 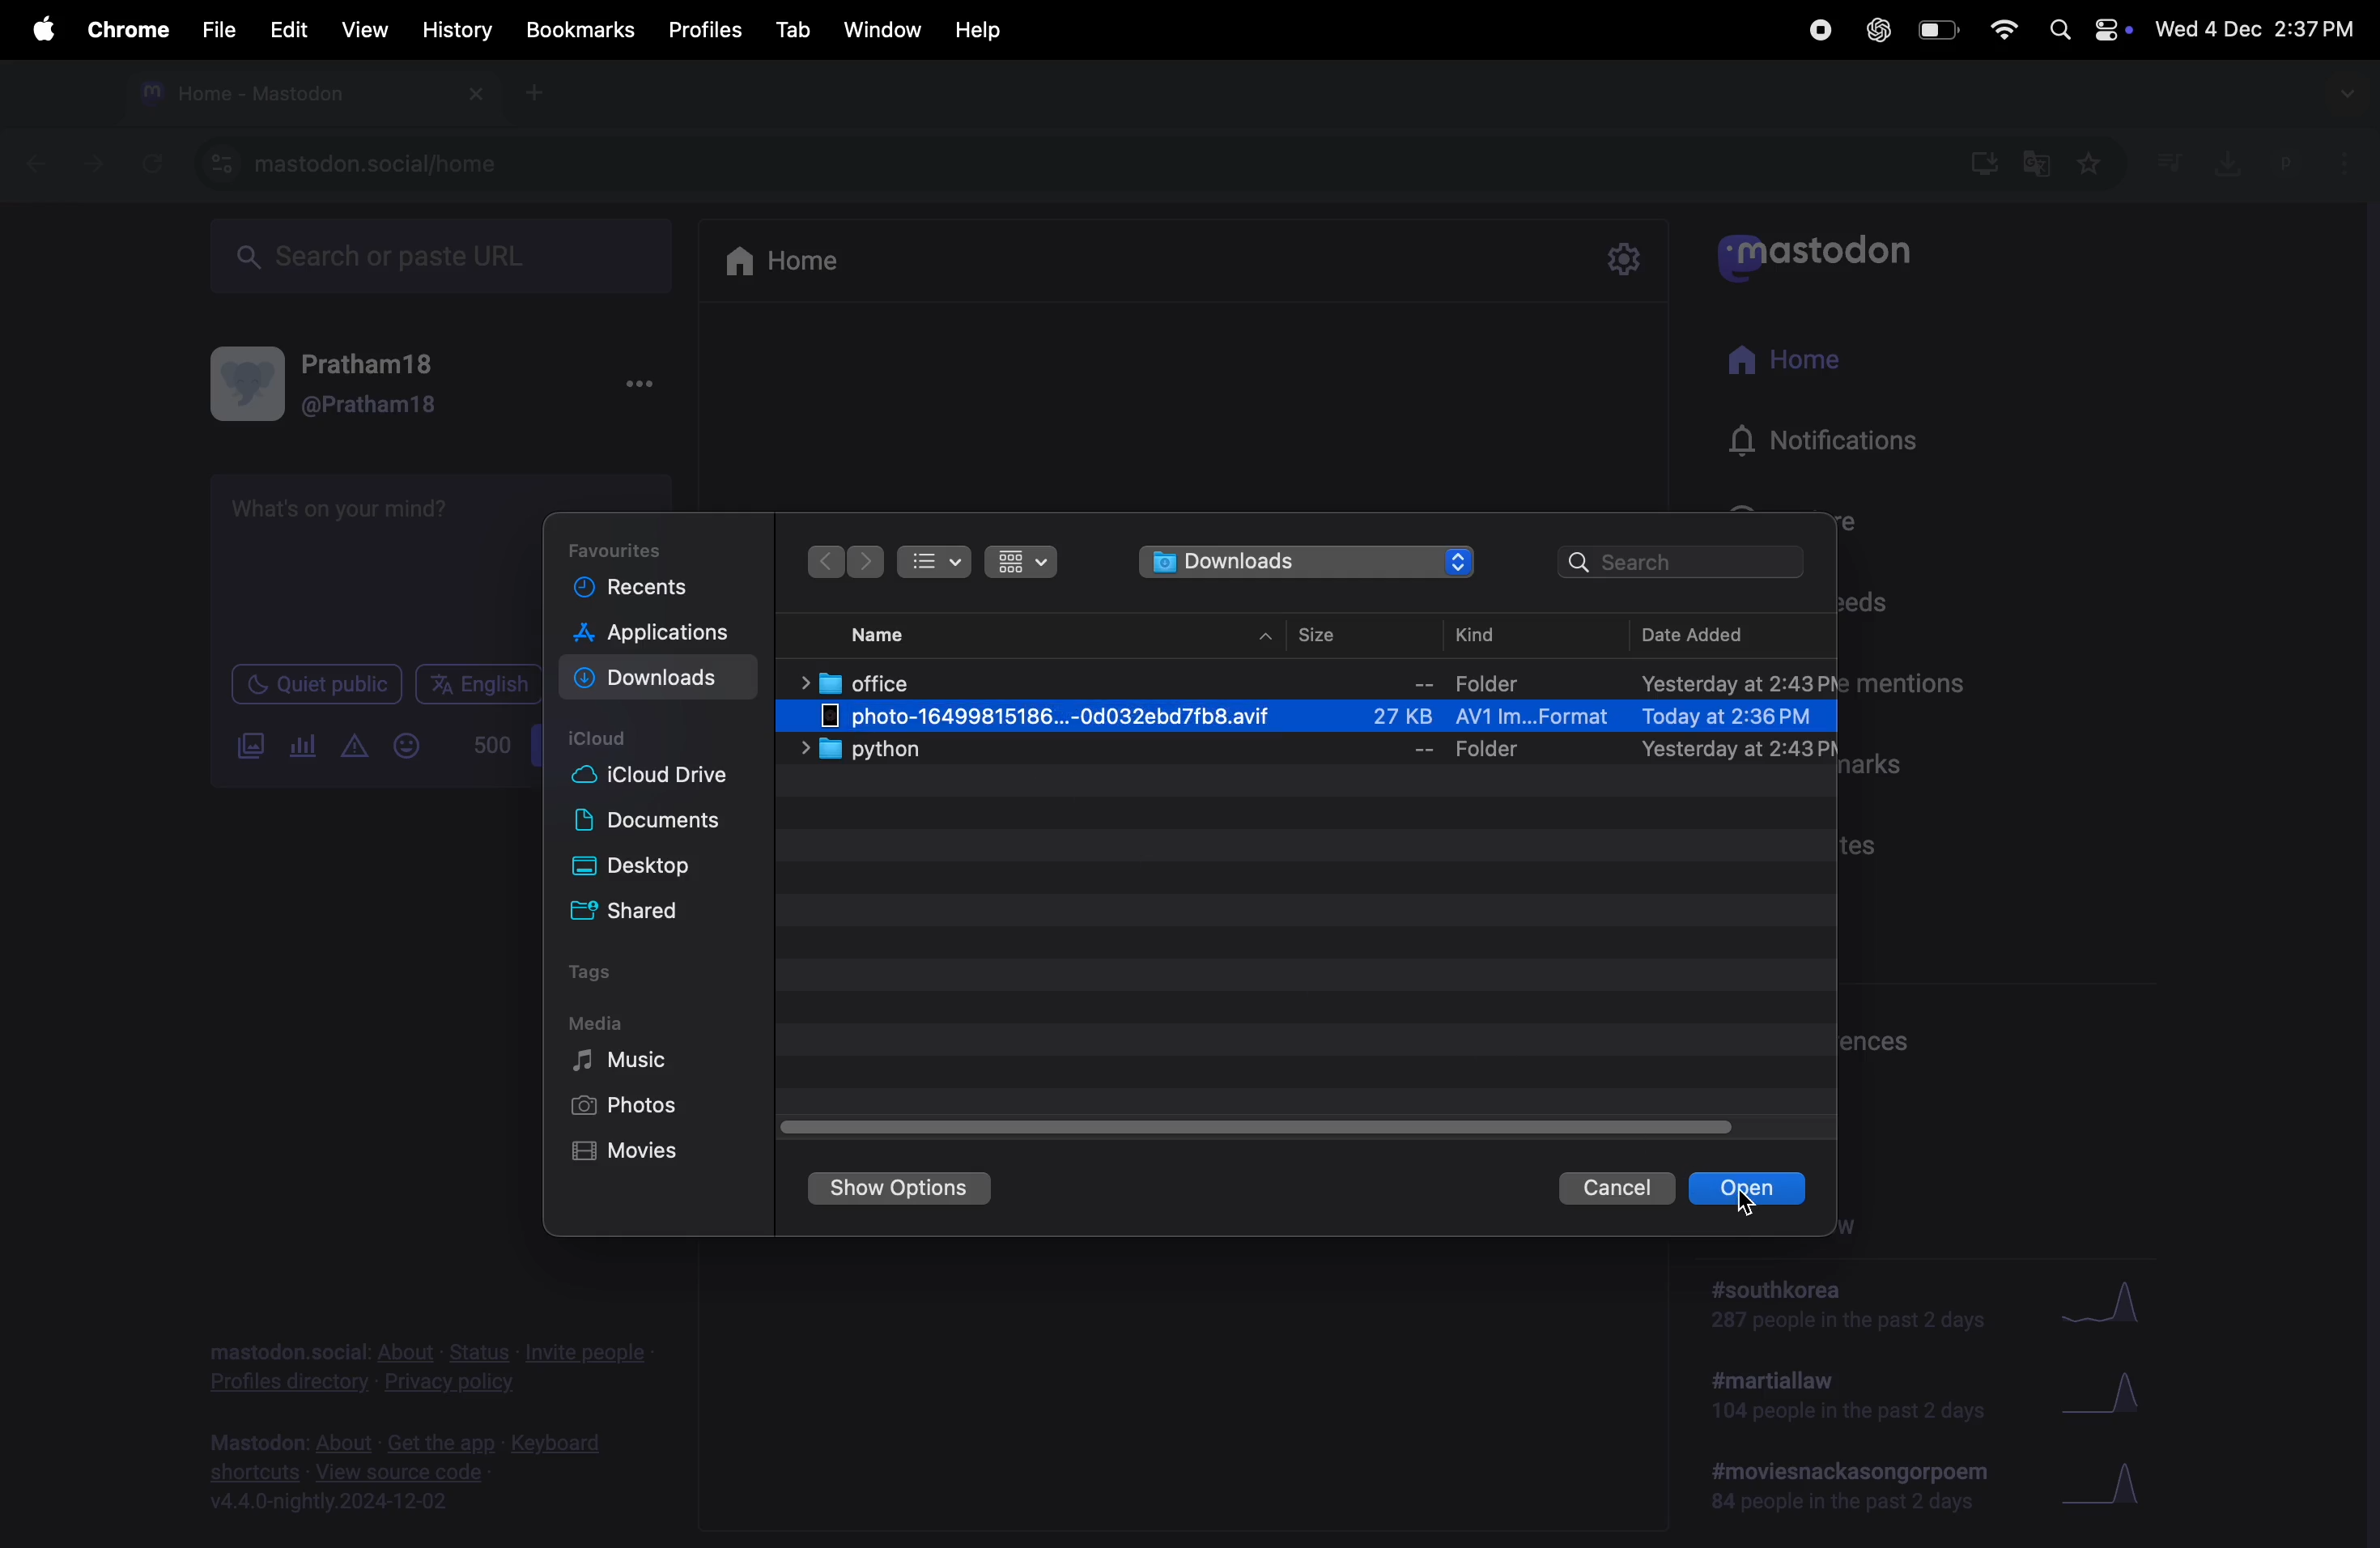 I want to click on Tab, so click(x=796, y=28).